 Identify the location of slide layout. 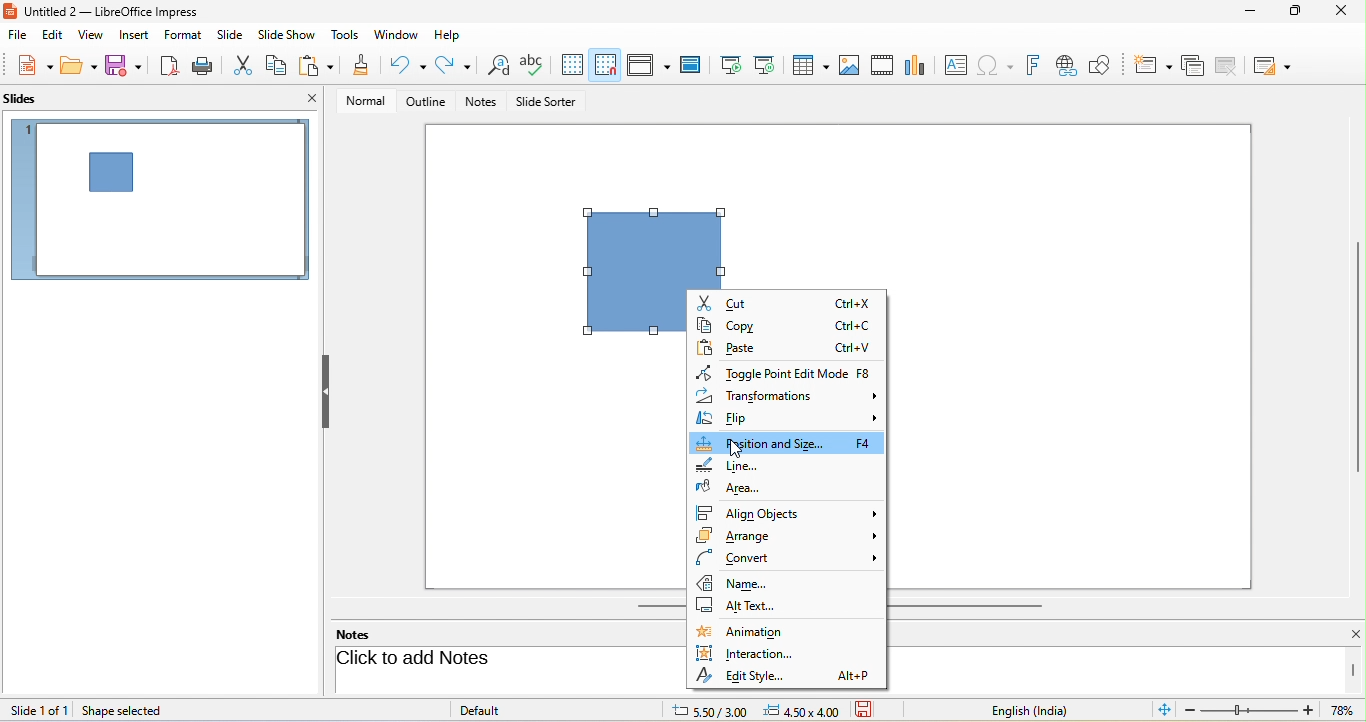
(1277, 64).